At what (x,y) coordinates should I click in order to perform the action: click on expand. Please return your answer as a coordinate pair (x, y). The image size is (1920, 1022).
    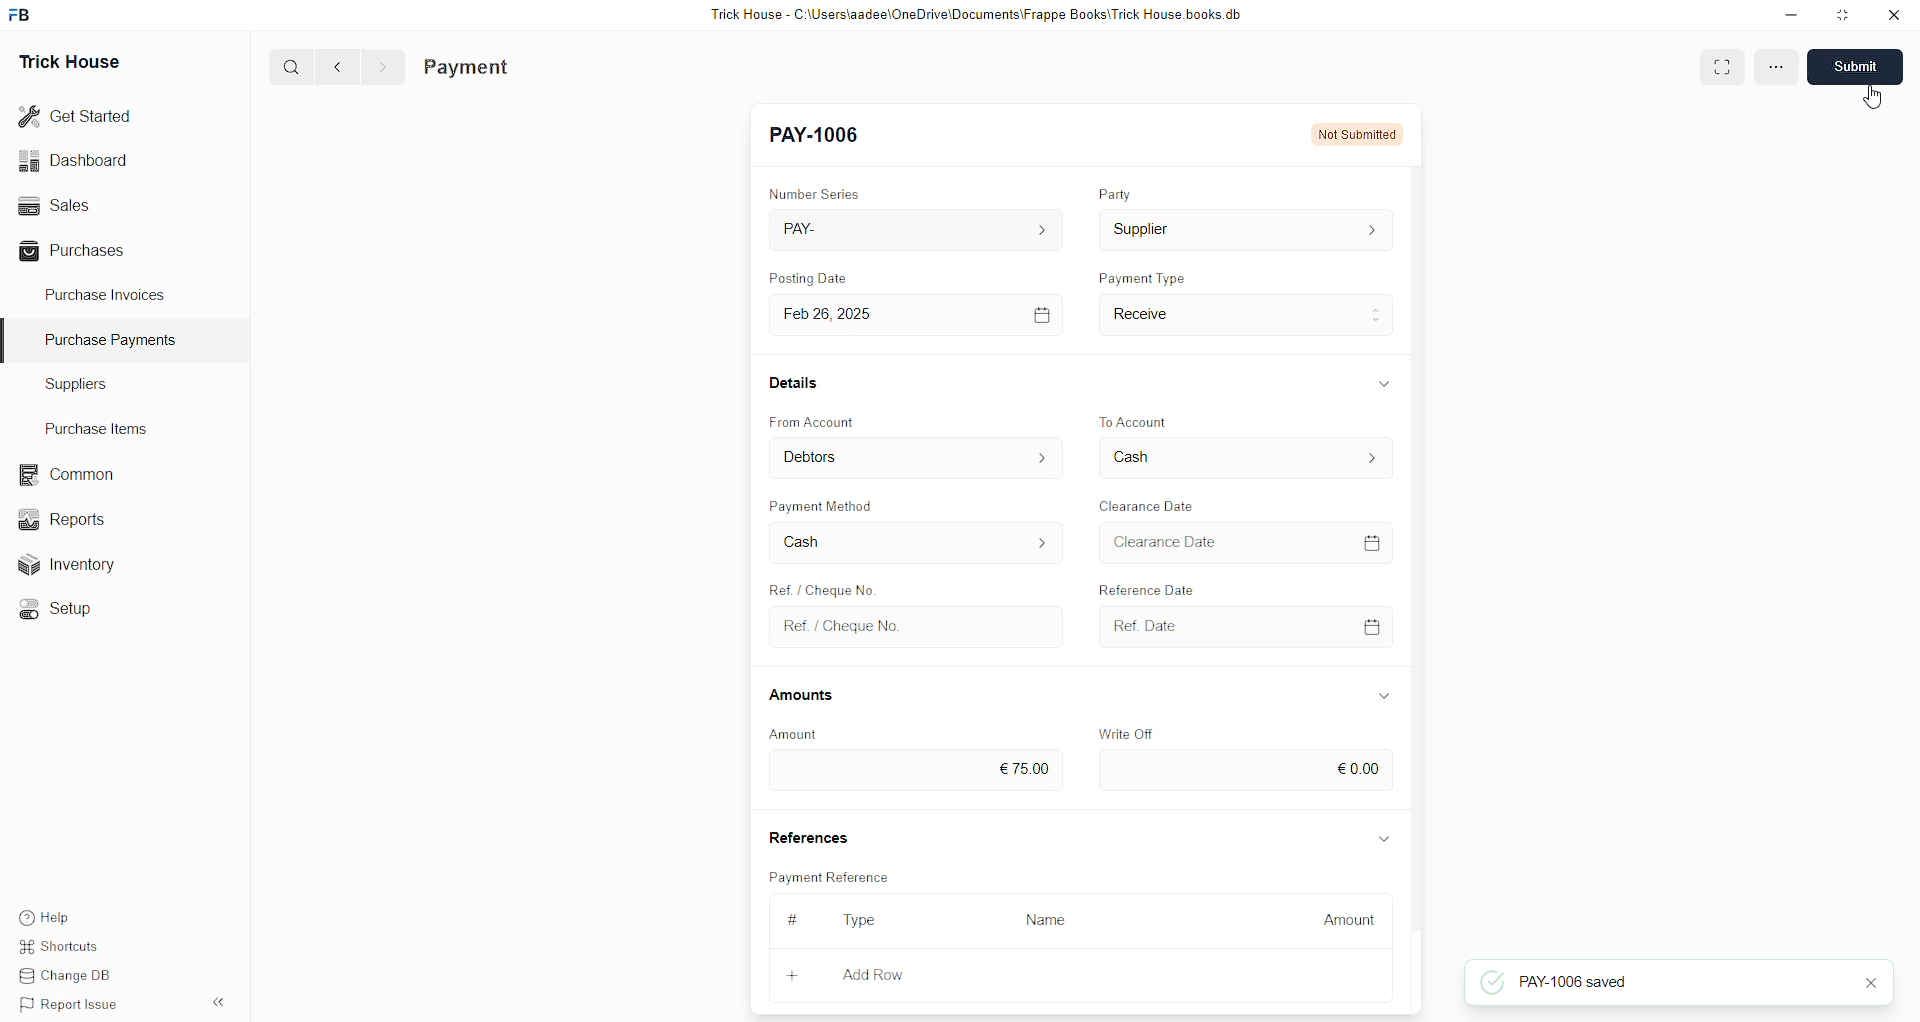
    Looking at the image, I should click on (1385, 693).